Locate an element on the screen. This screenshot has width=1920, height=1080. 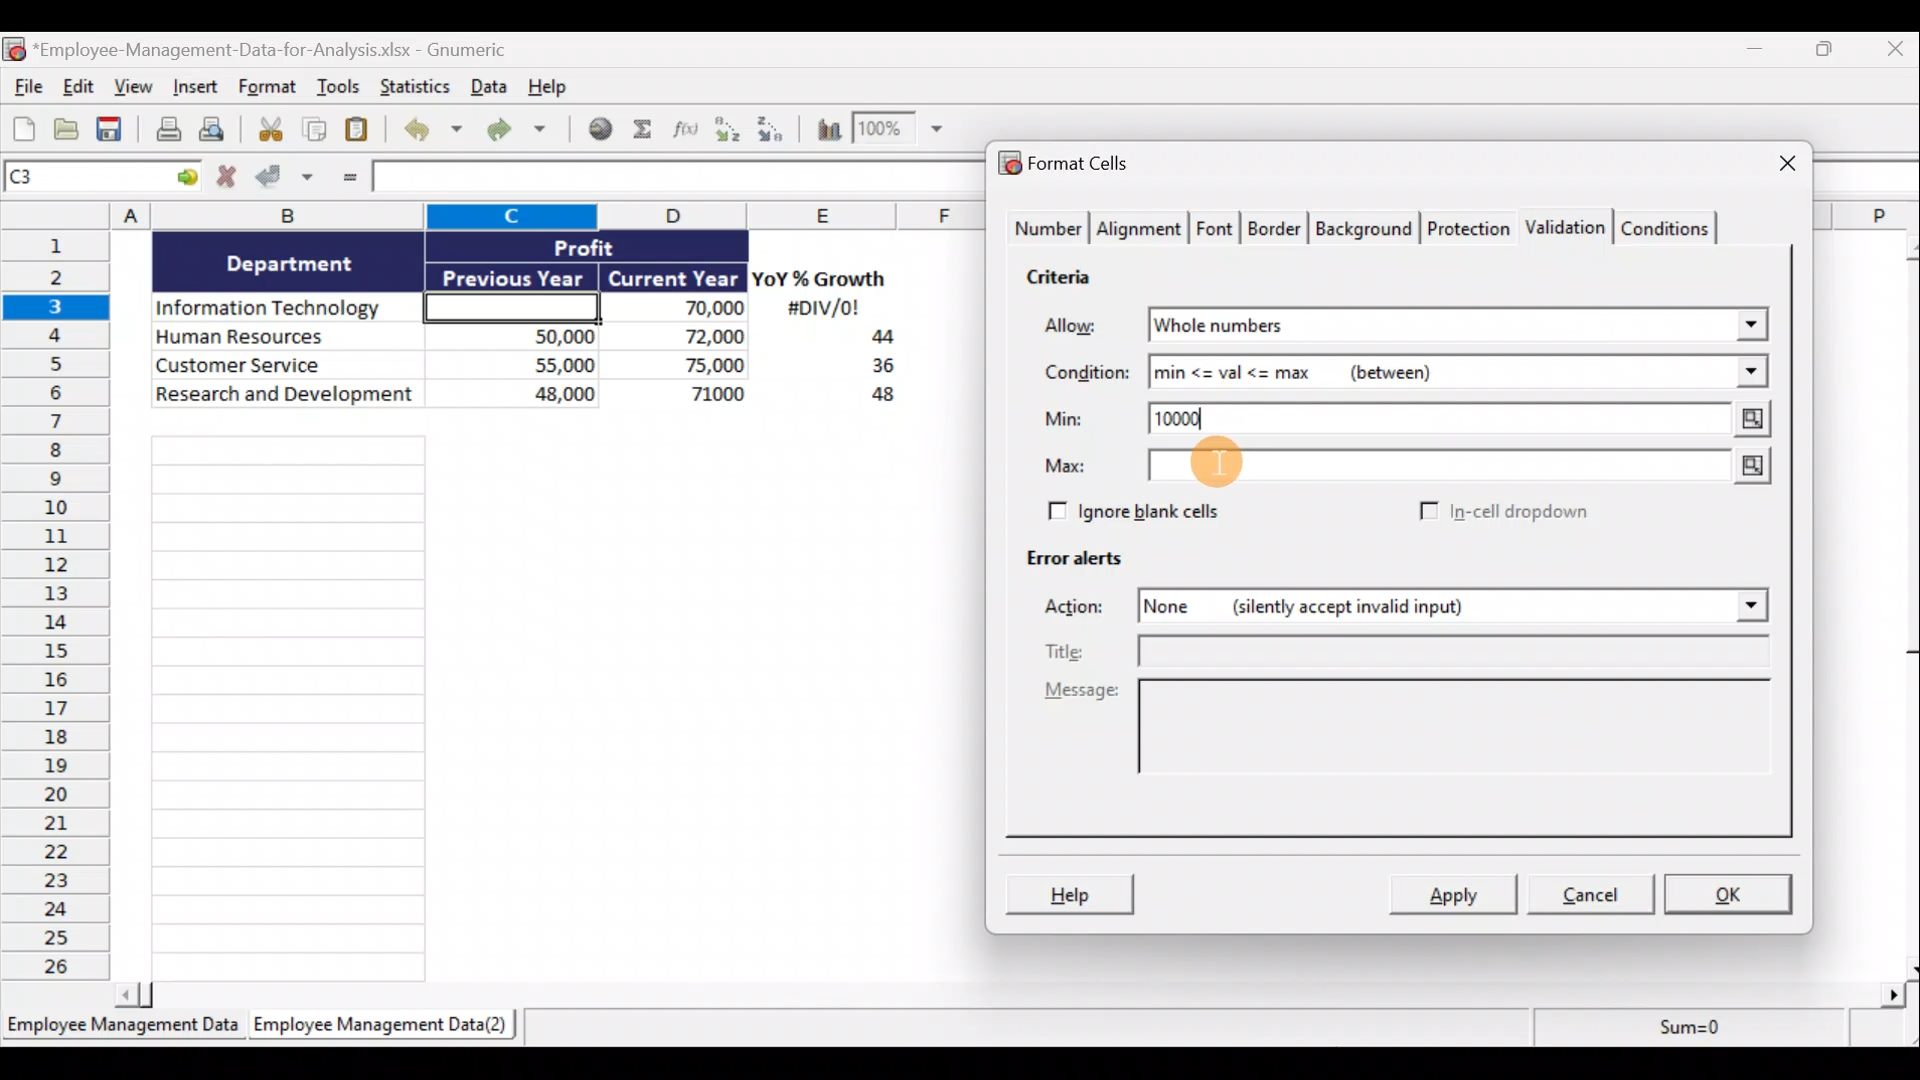
36 is located at coordinates (875, 369).